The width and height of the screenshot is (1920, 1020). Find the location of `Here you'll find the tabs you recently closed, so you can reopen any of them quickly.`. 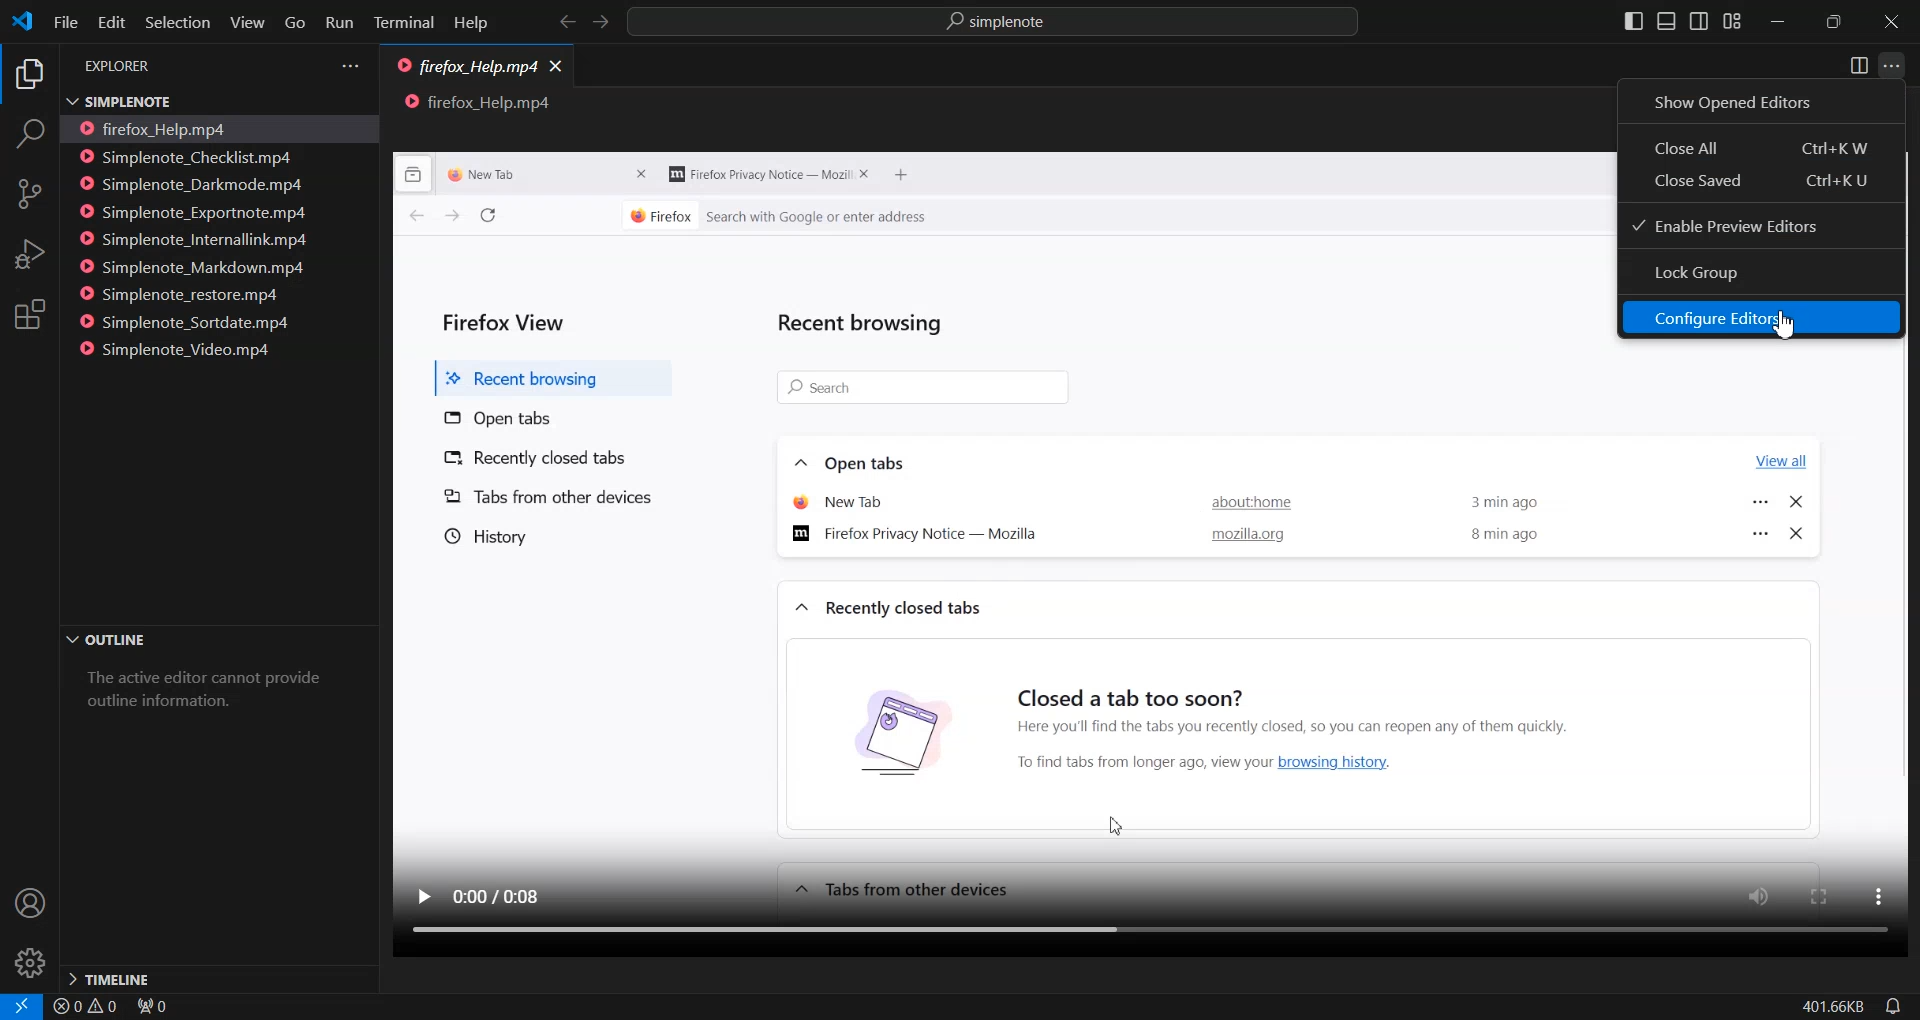

Here you'll find the tabs you recently closed, so you can reopen any of them quickly. is located at coordinates (1379, 724).